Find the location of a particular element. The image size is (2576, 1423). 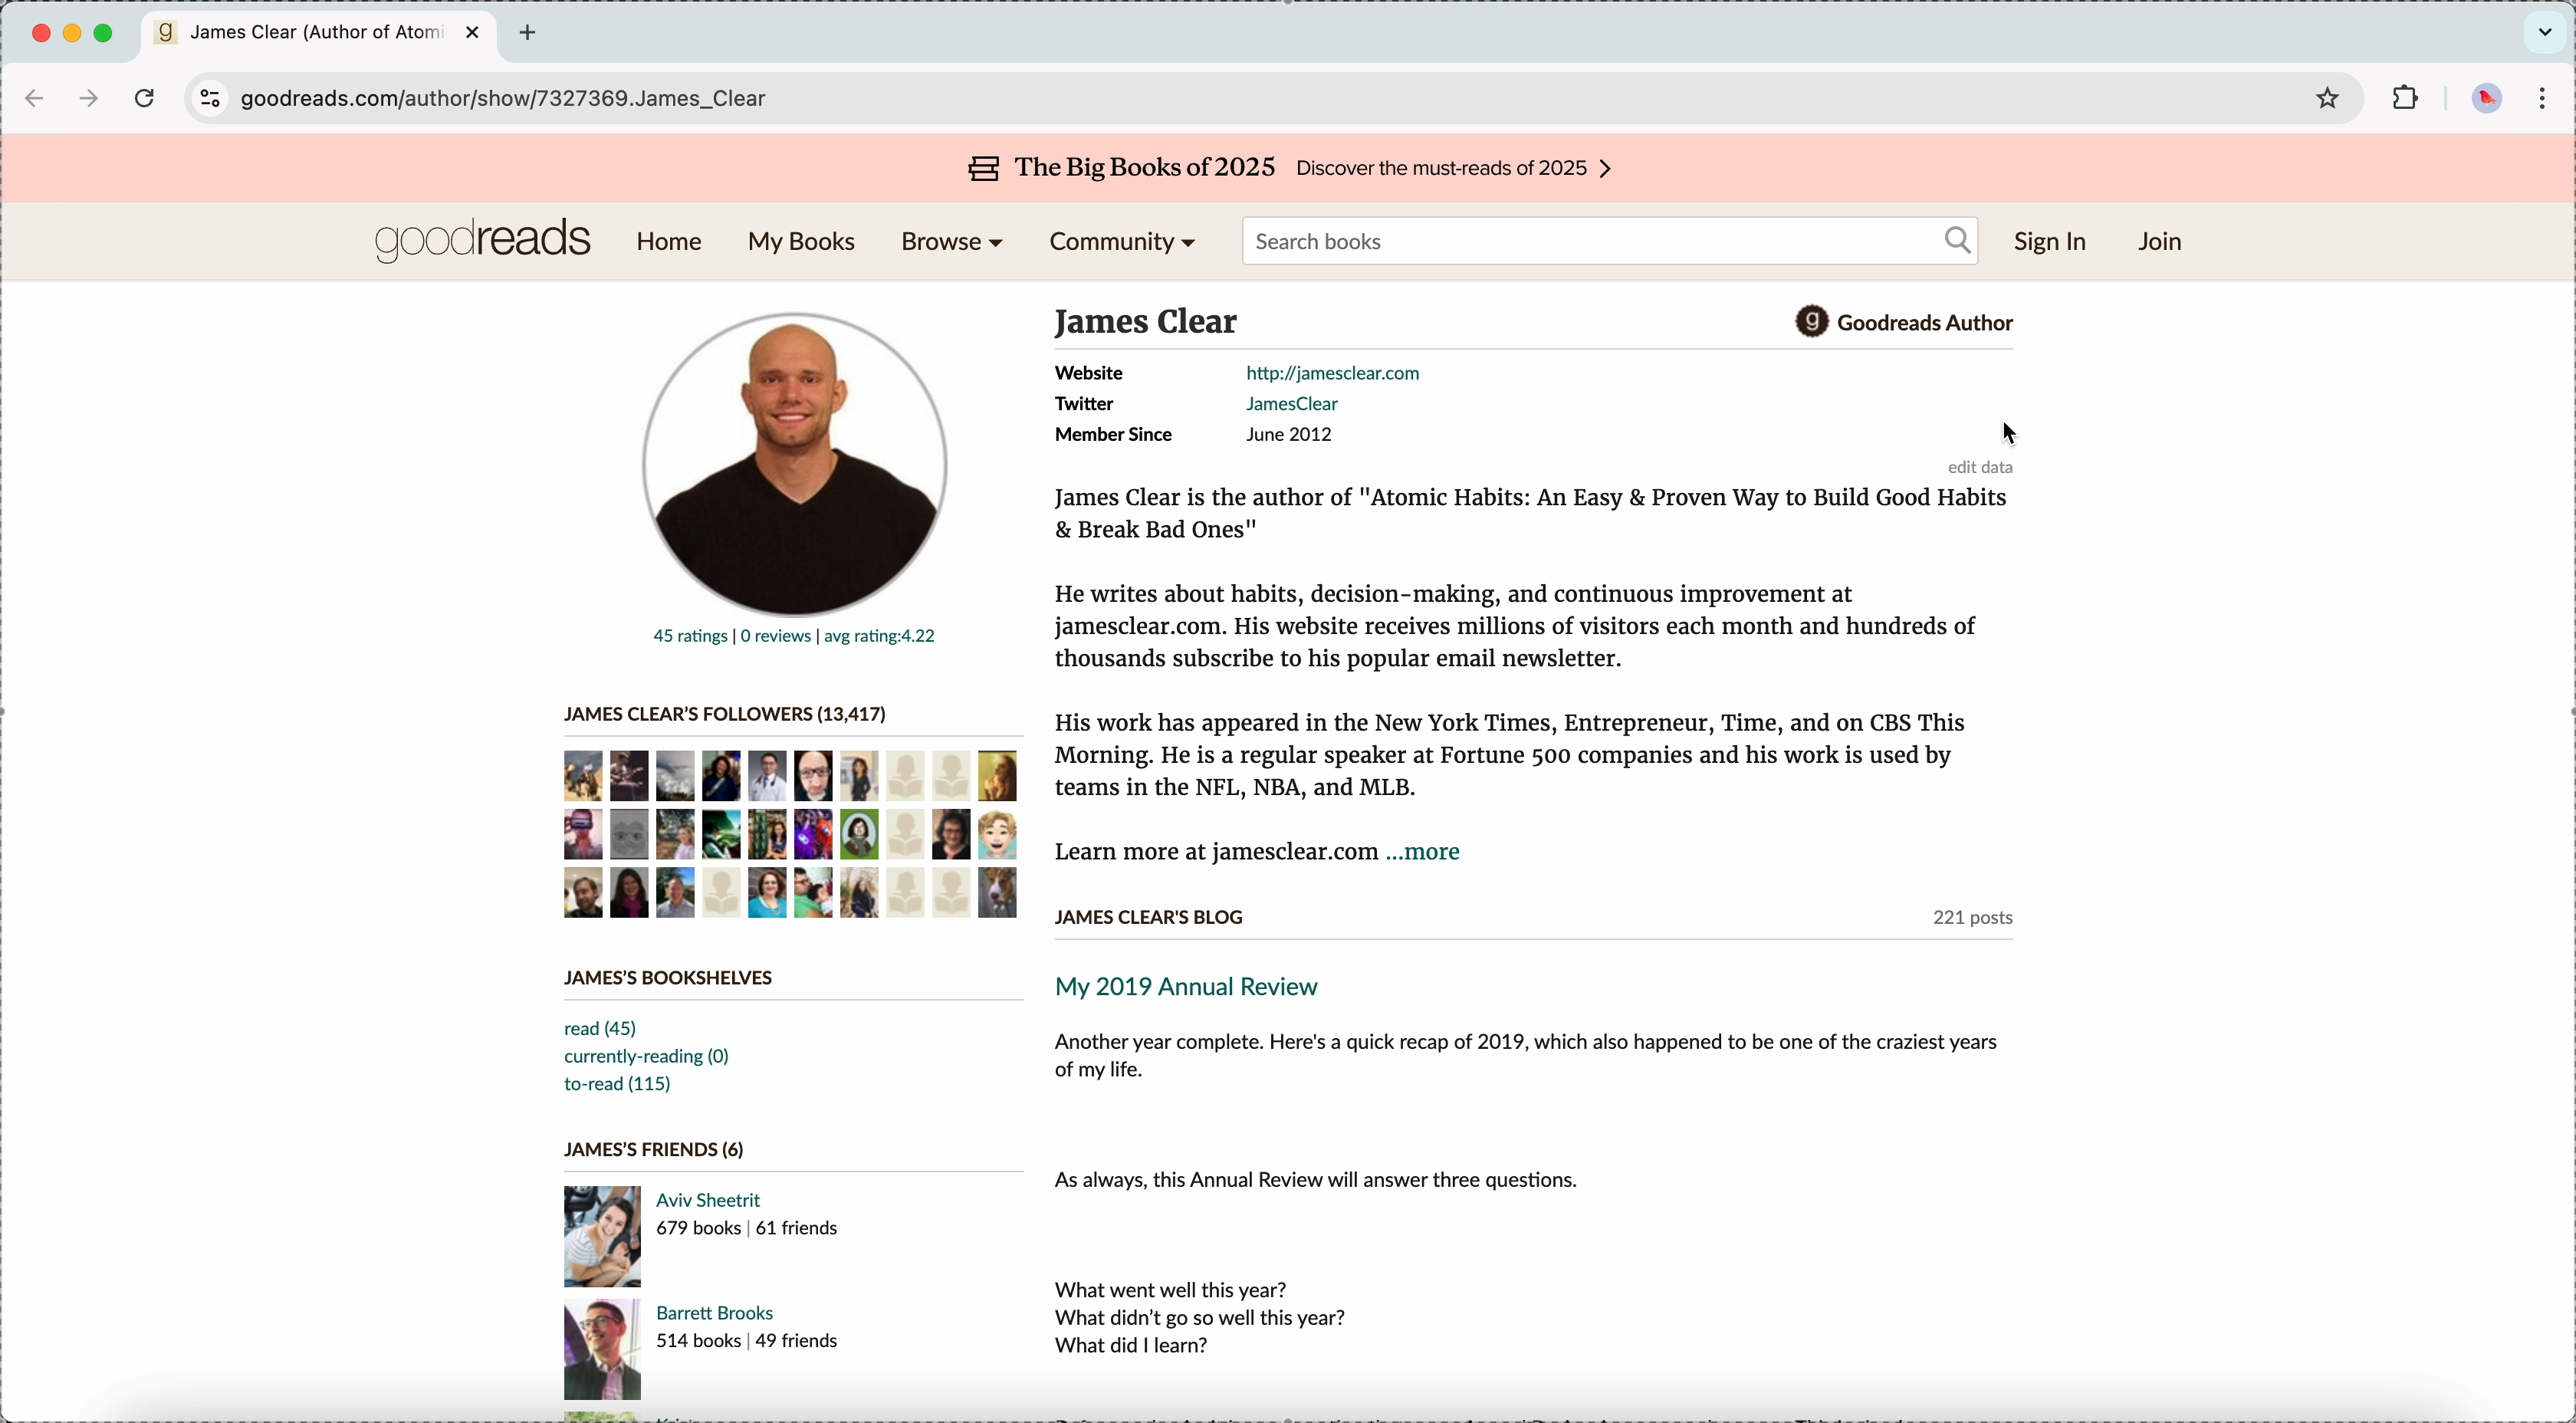

favorites is located at coordinates (2328, 96).